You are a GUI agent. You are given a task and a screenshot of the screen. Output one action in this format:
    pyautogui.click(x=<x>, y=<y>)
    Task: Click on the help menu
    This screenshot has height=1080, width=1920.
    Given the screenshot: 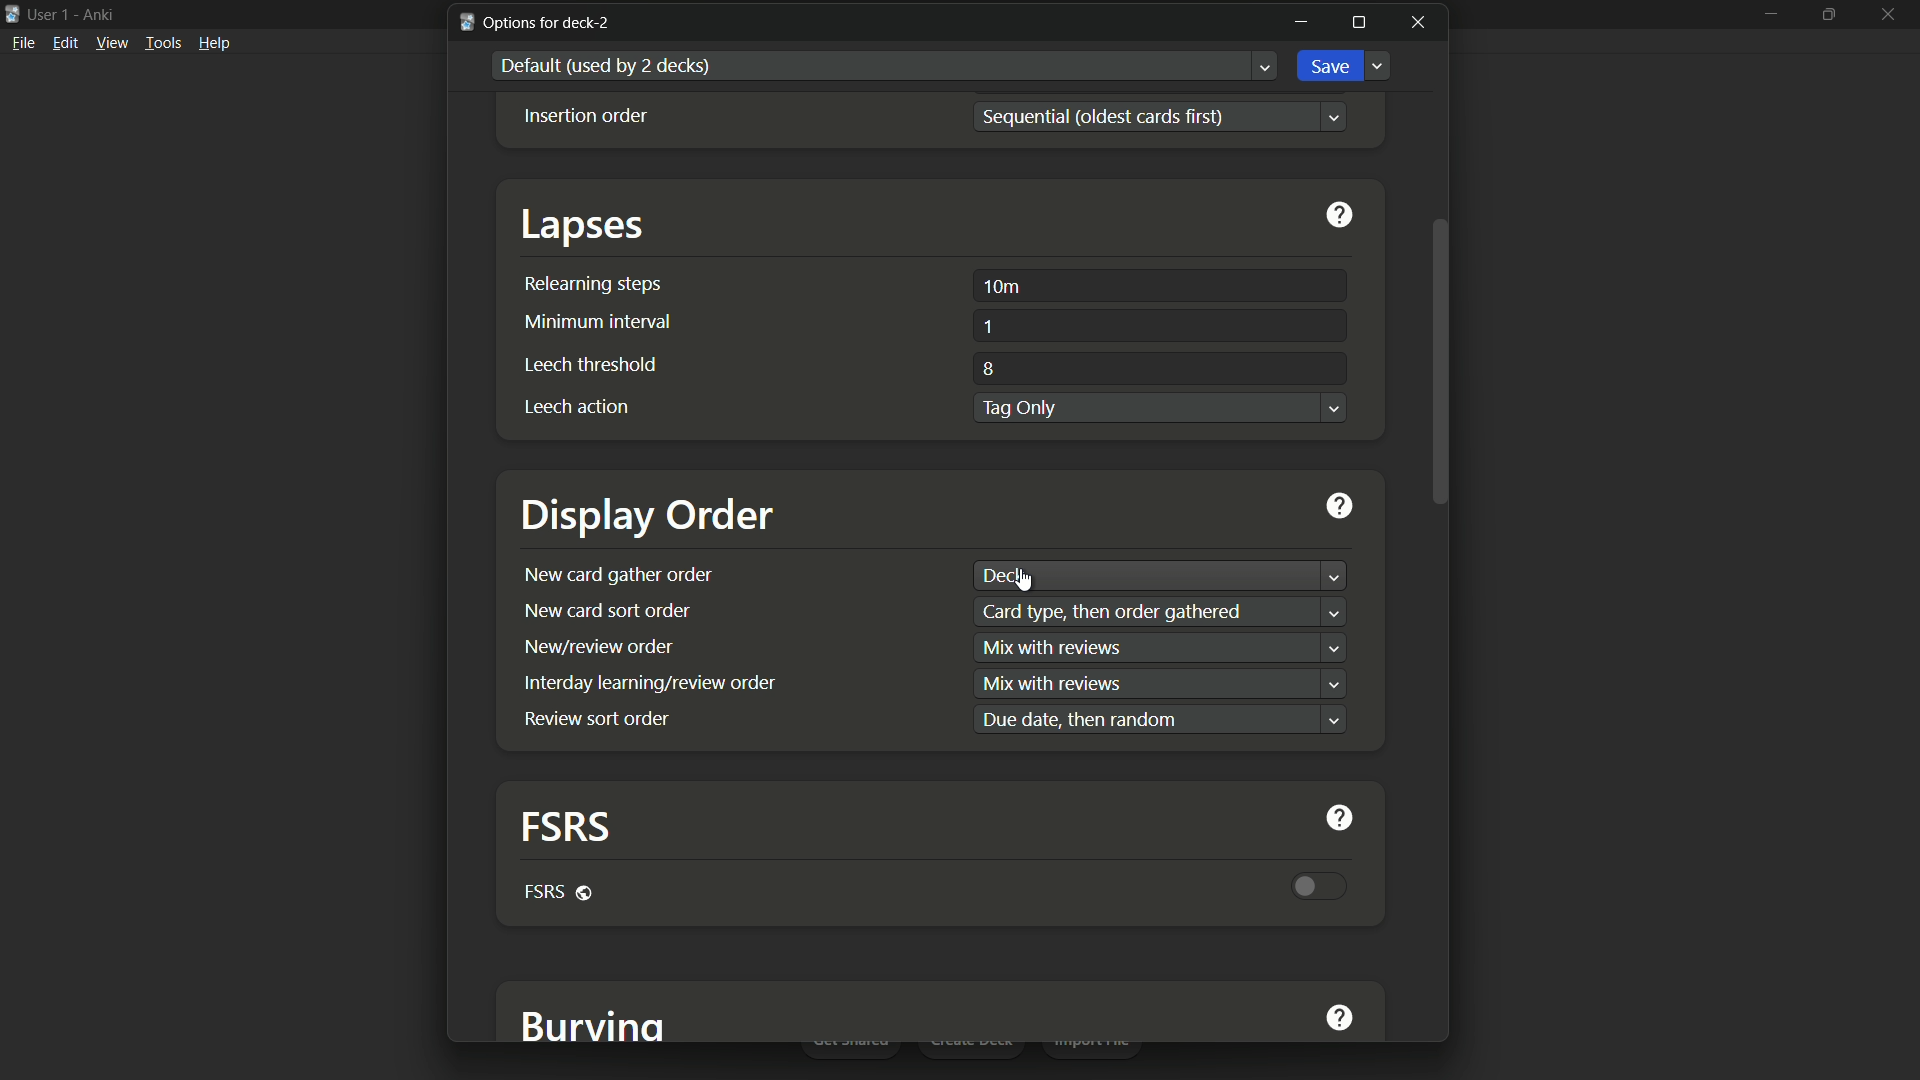 What is the action you would take?
    pyautogui.click(x=216, y=43)
    